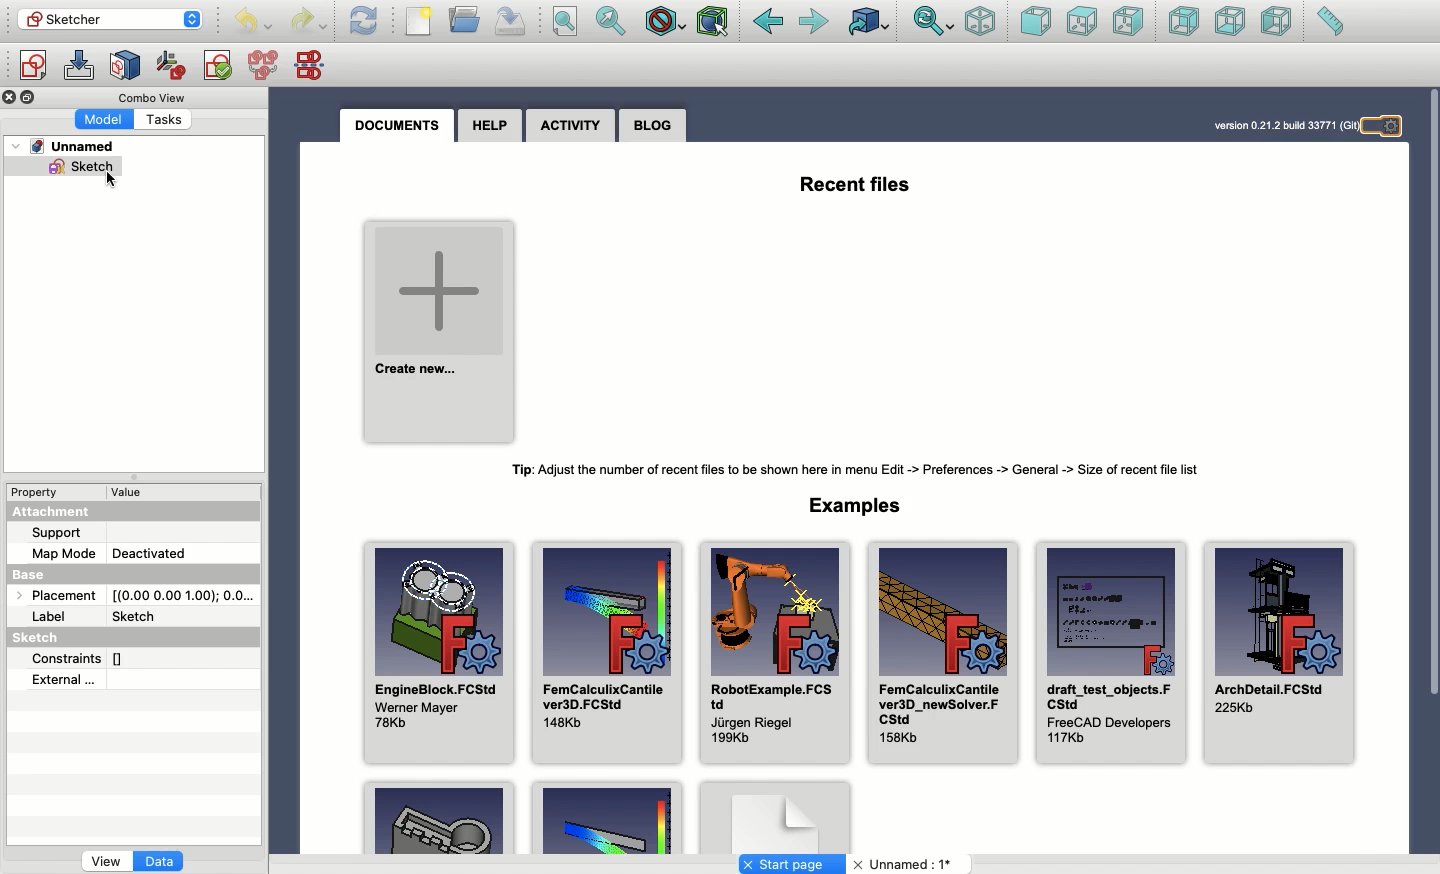  What do you see at coordinates (1280, 656) in the screenshot?
I see `ArchDetail` at bounding box center [1280, 656].